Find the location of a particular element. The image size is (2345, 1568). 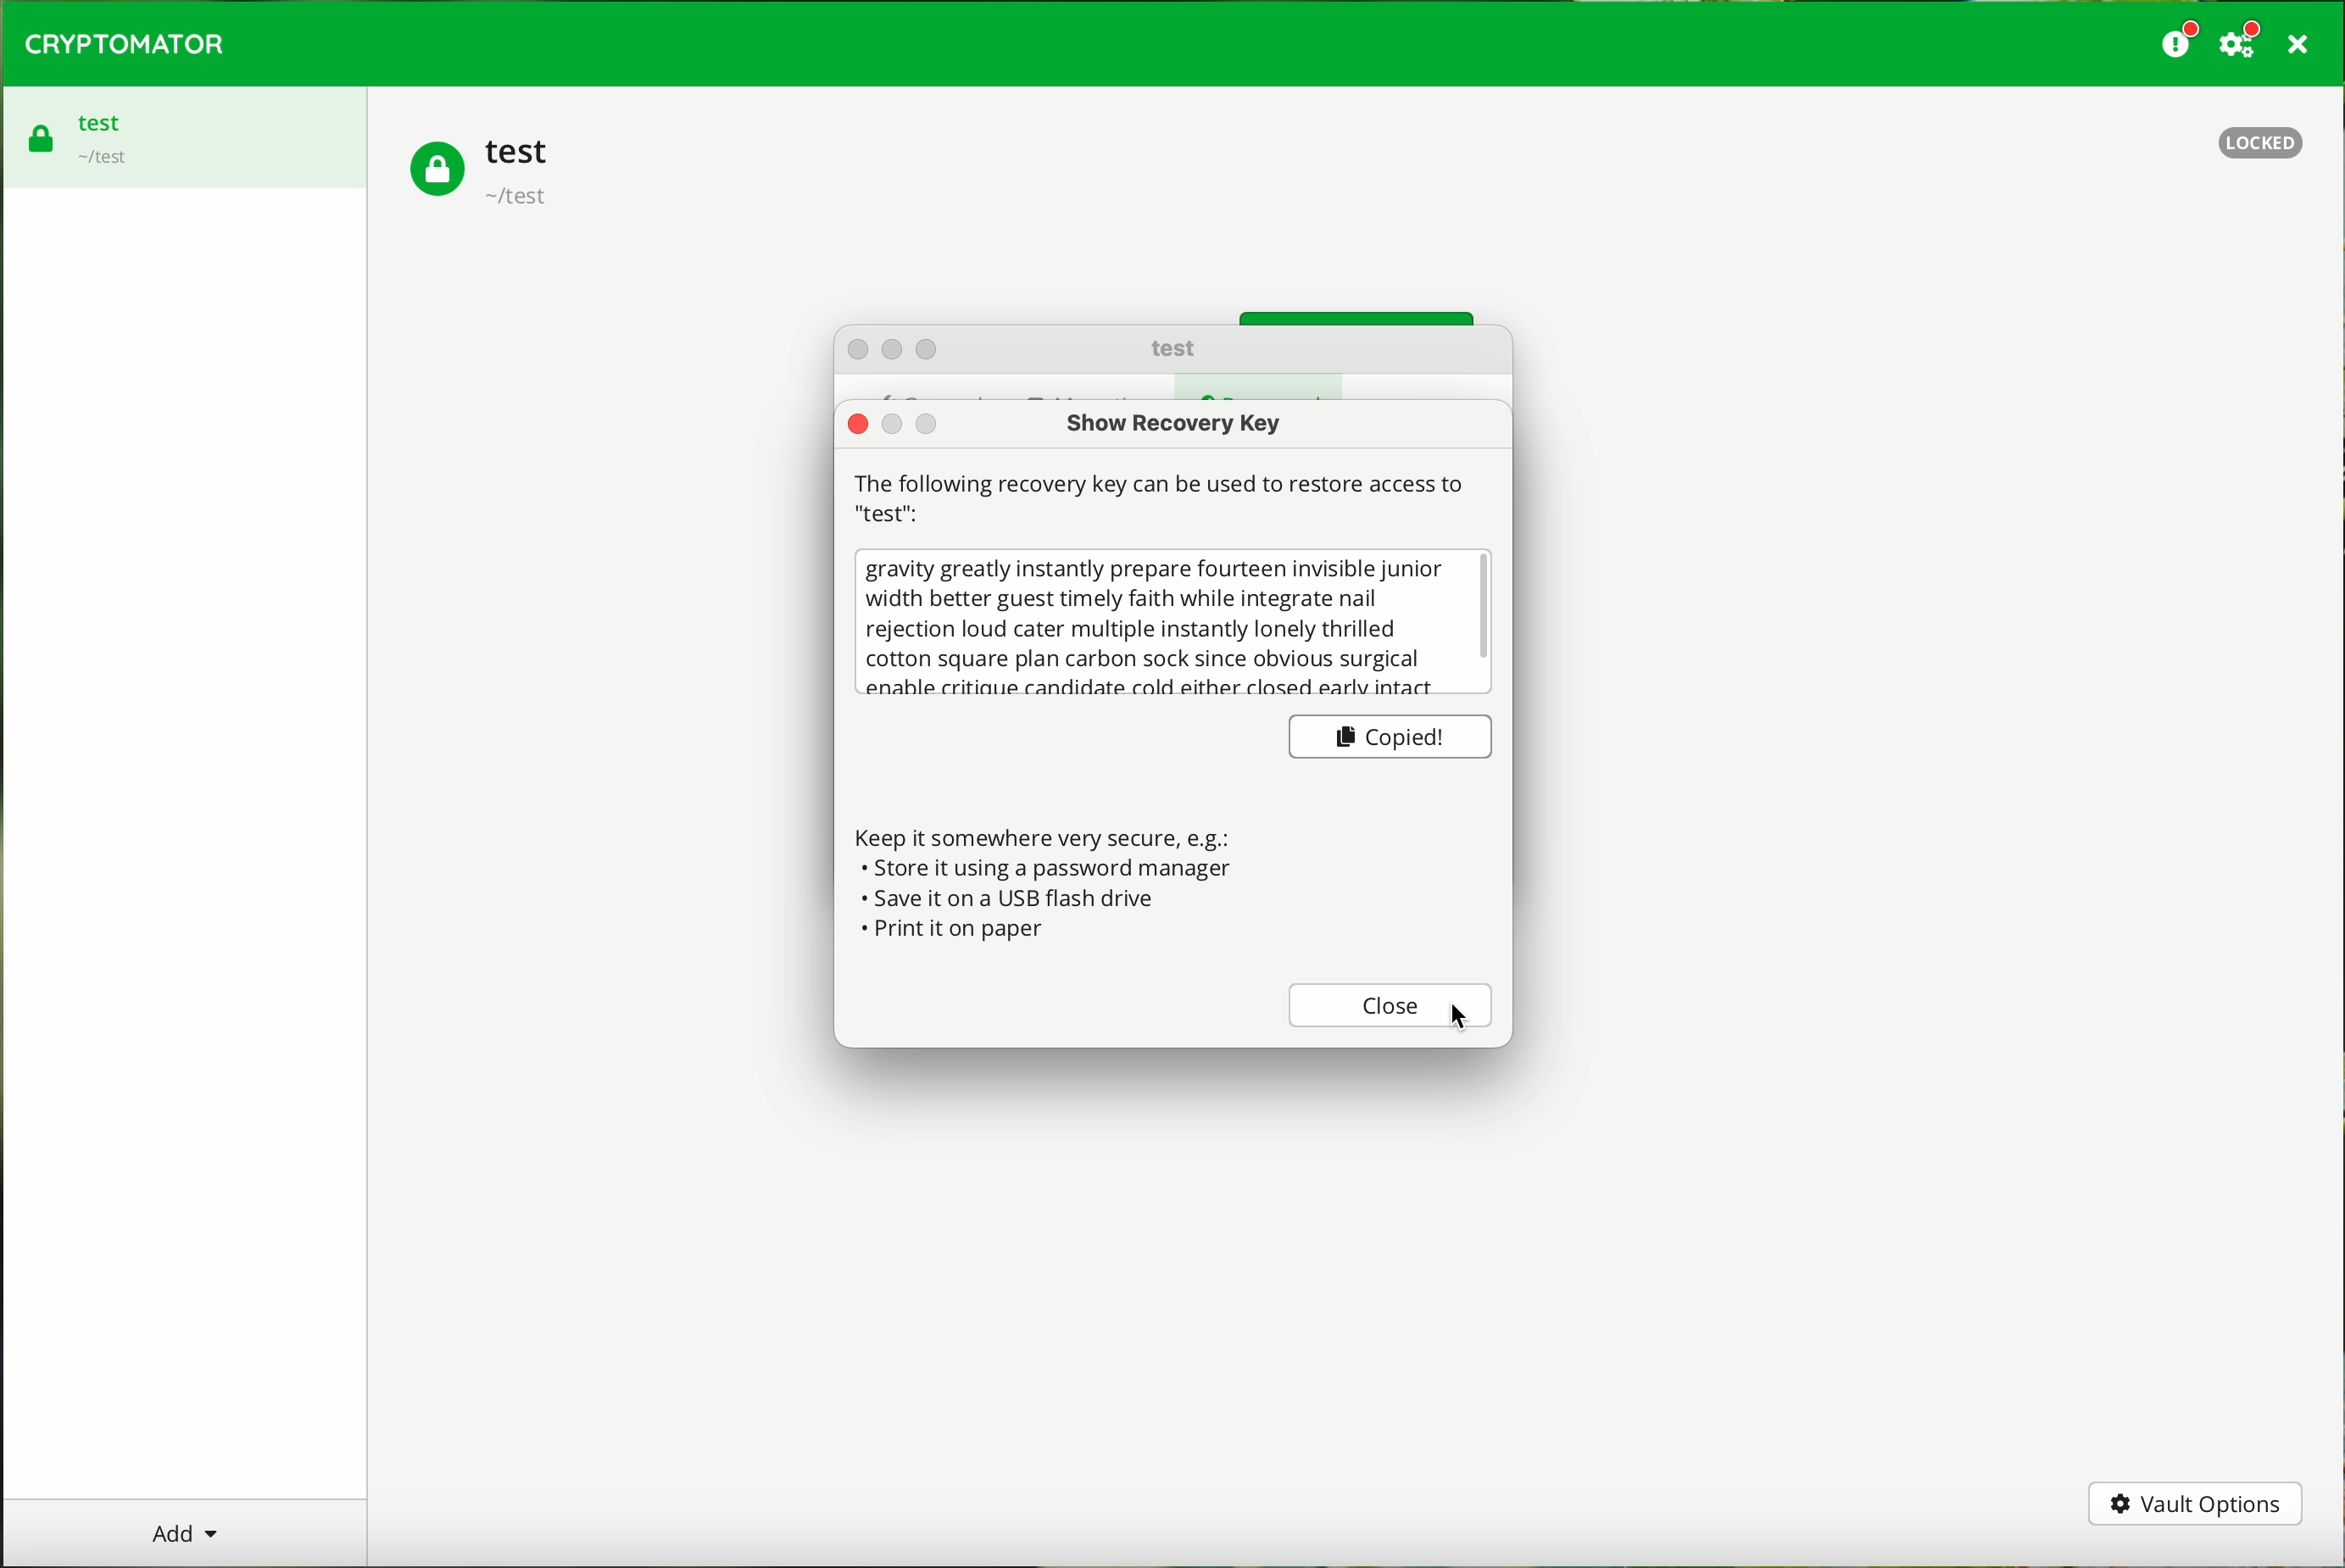

action buttons is located at coordinates (894, 343).